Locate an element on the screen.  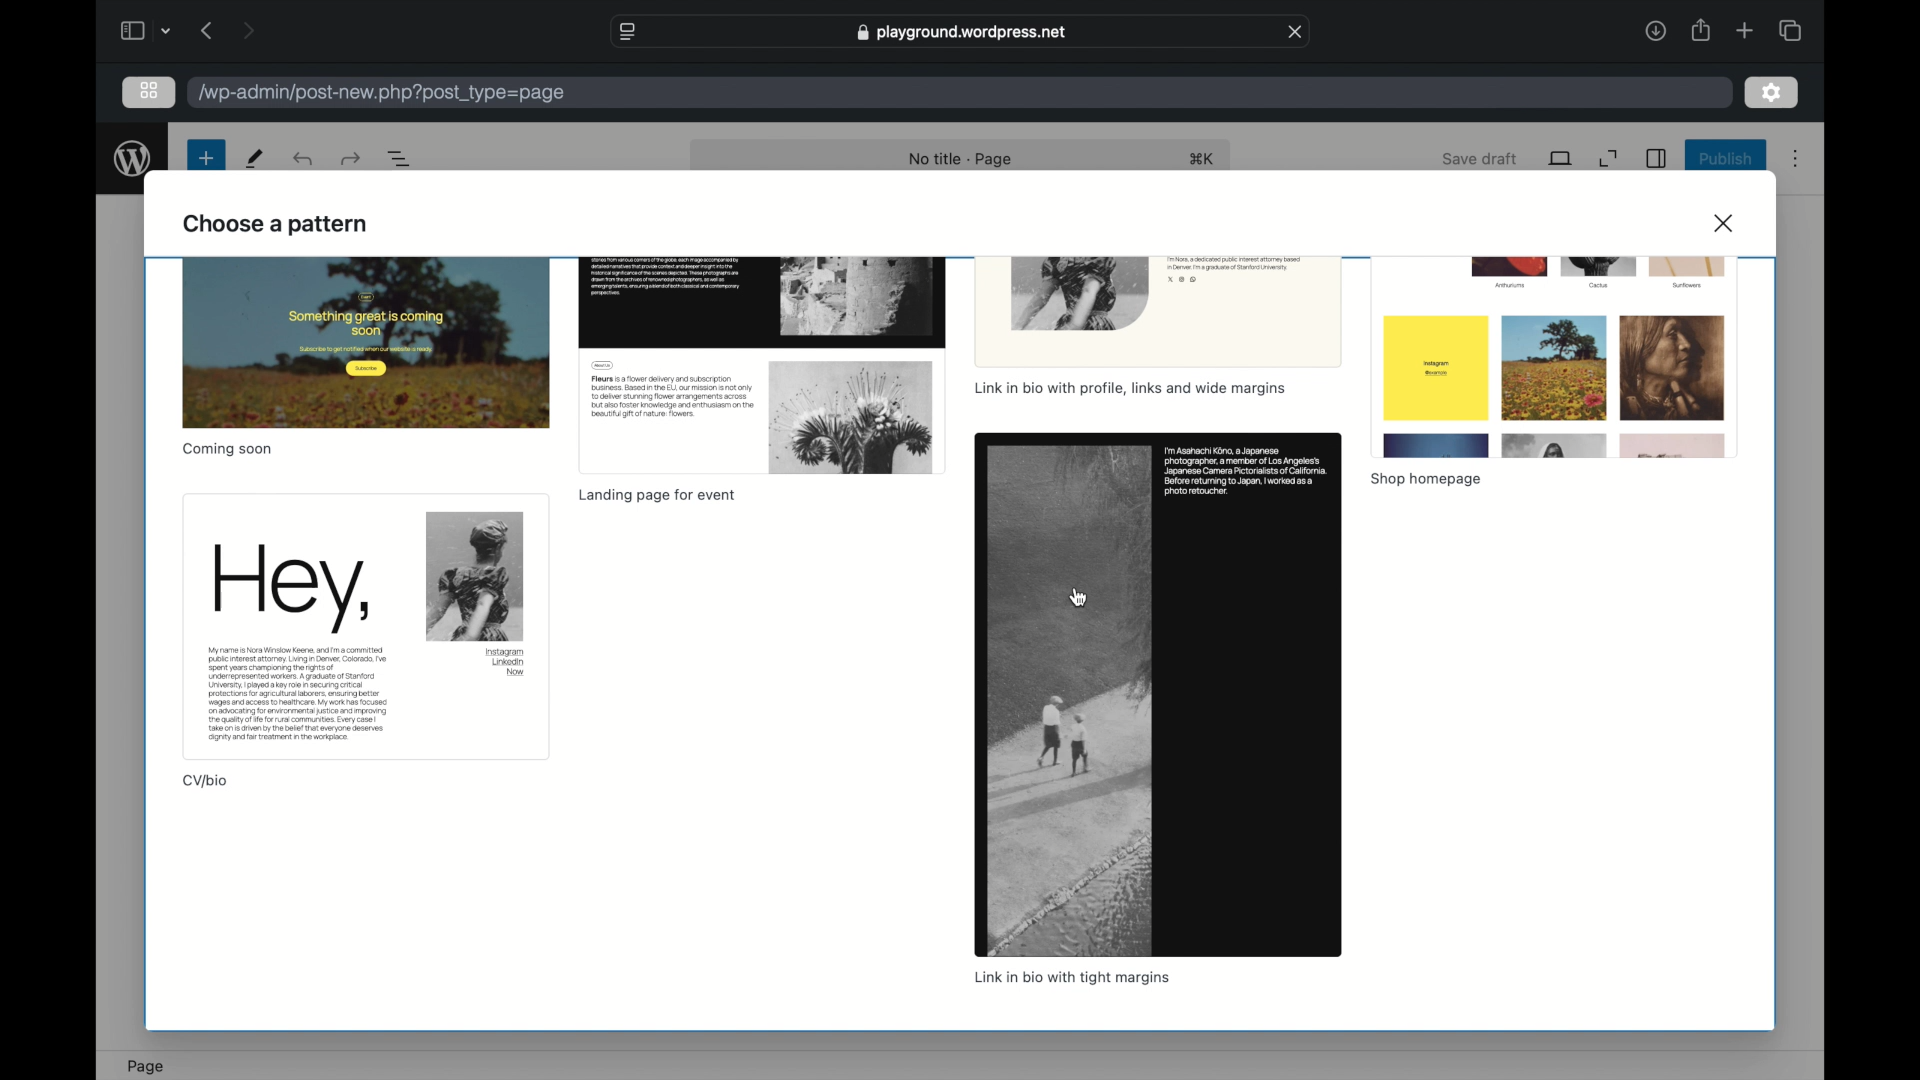
preview is located at coordinates (761, 366).